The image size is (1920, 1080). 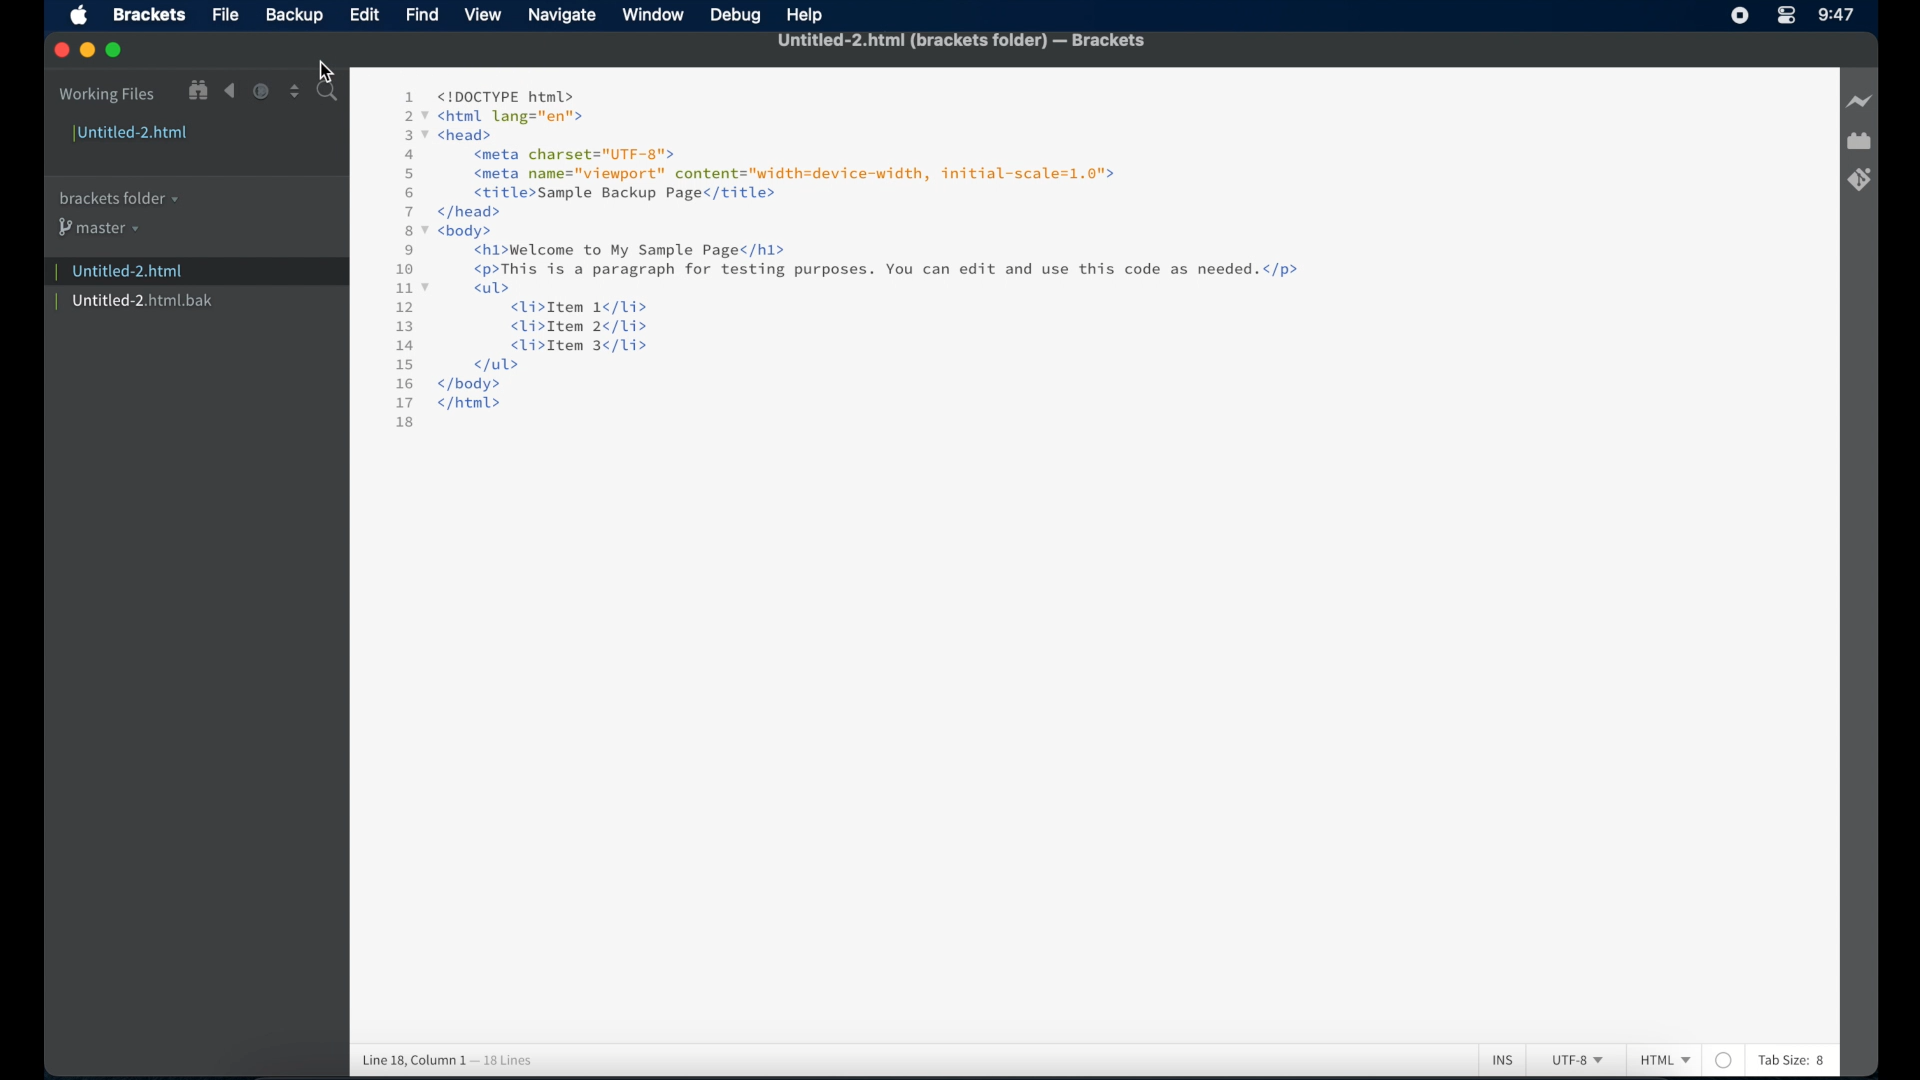 I want to click on 9:47, so click(x=1835, y=15).